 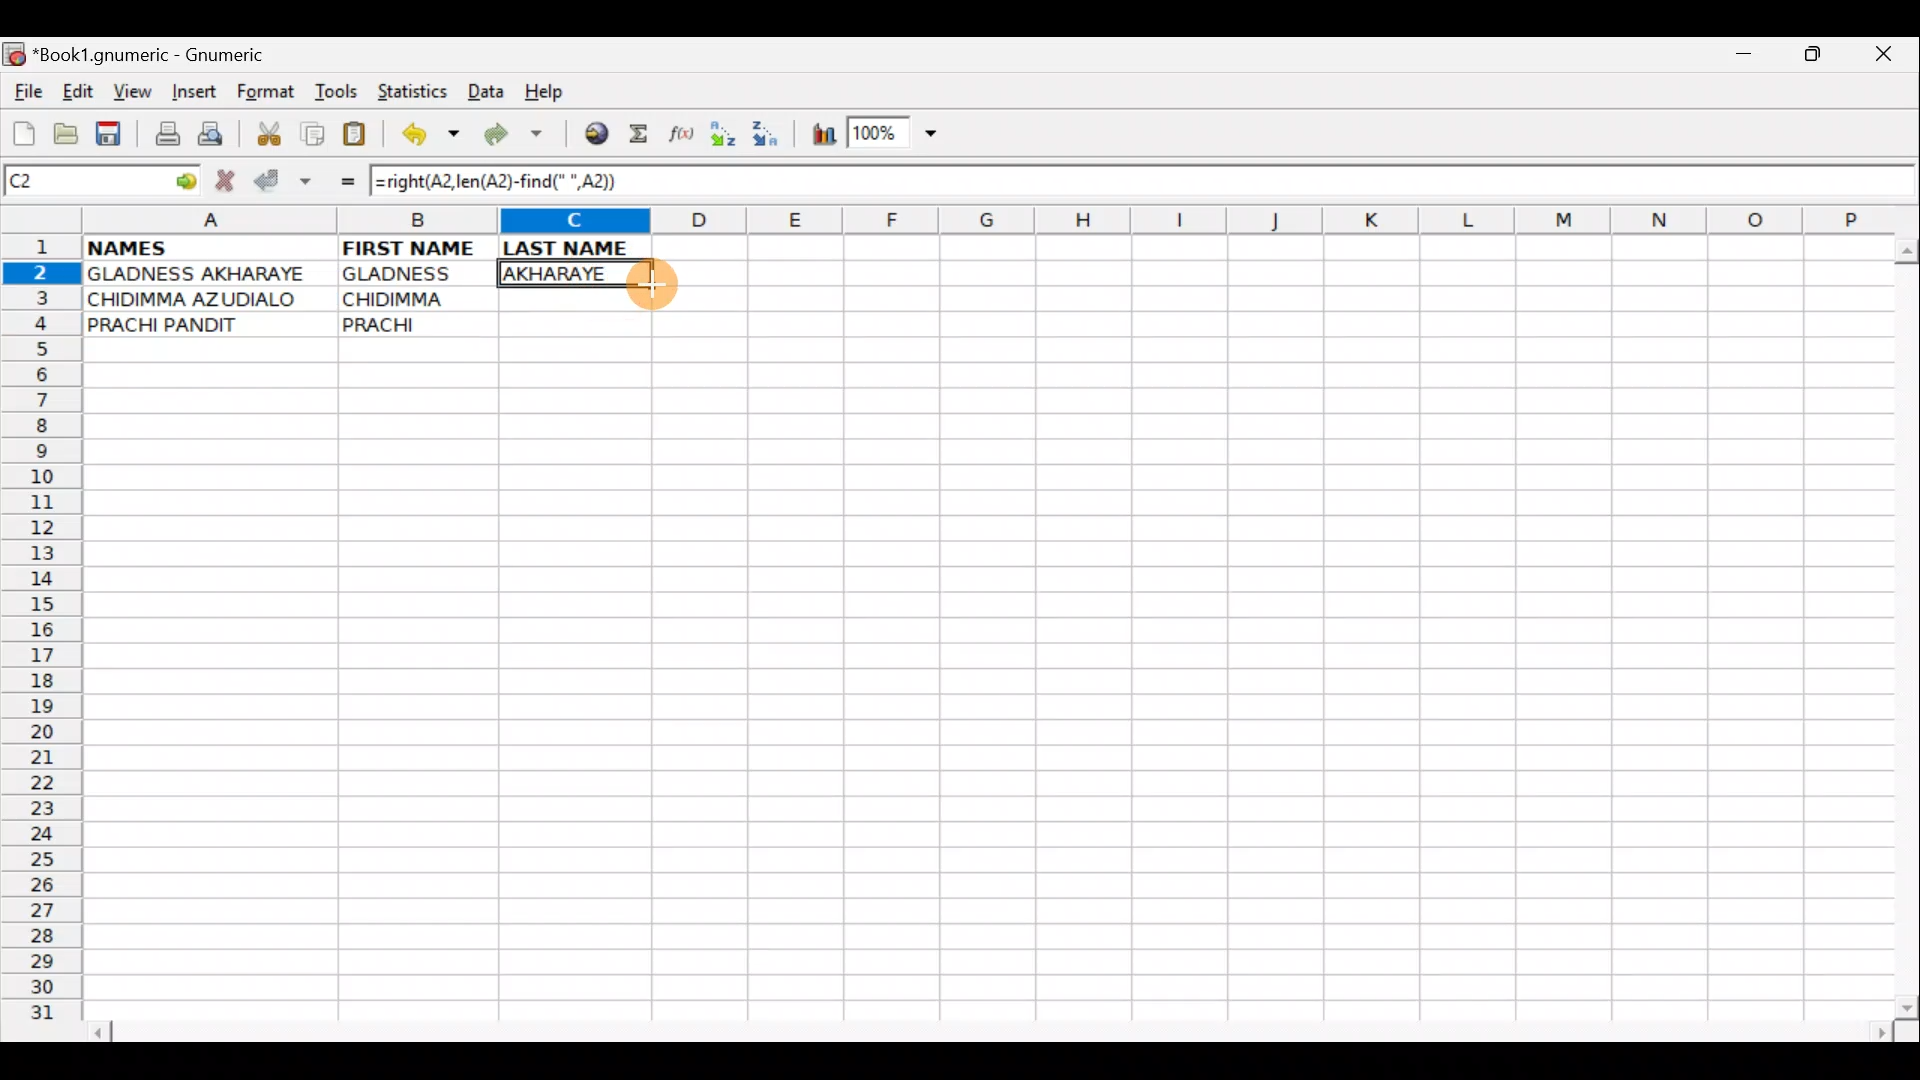 I want to click on Insert Chart, so click(x=818, y=137).